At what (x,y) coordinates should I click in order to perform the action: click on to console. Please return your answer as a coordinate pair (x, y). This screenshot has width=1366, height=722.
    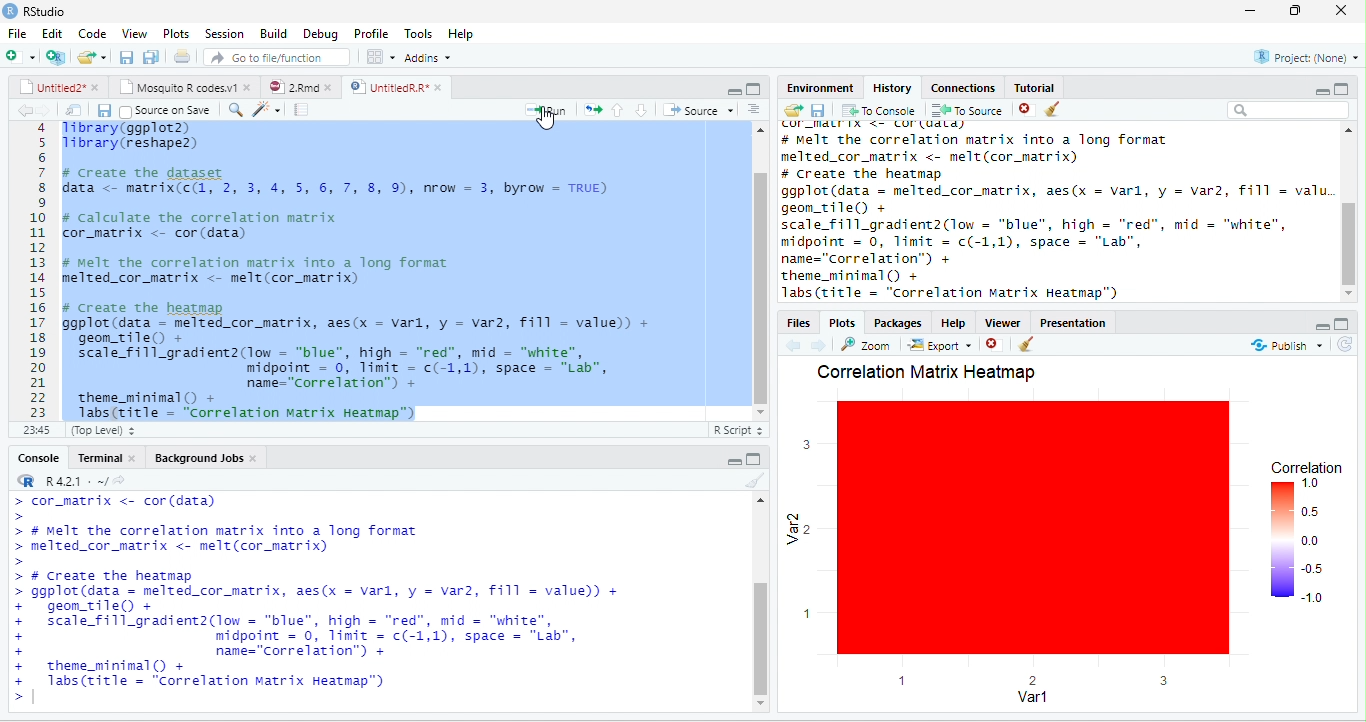
    Looking at the image, I should click on (880, 112).